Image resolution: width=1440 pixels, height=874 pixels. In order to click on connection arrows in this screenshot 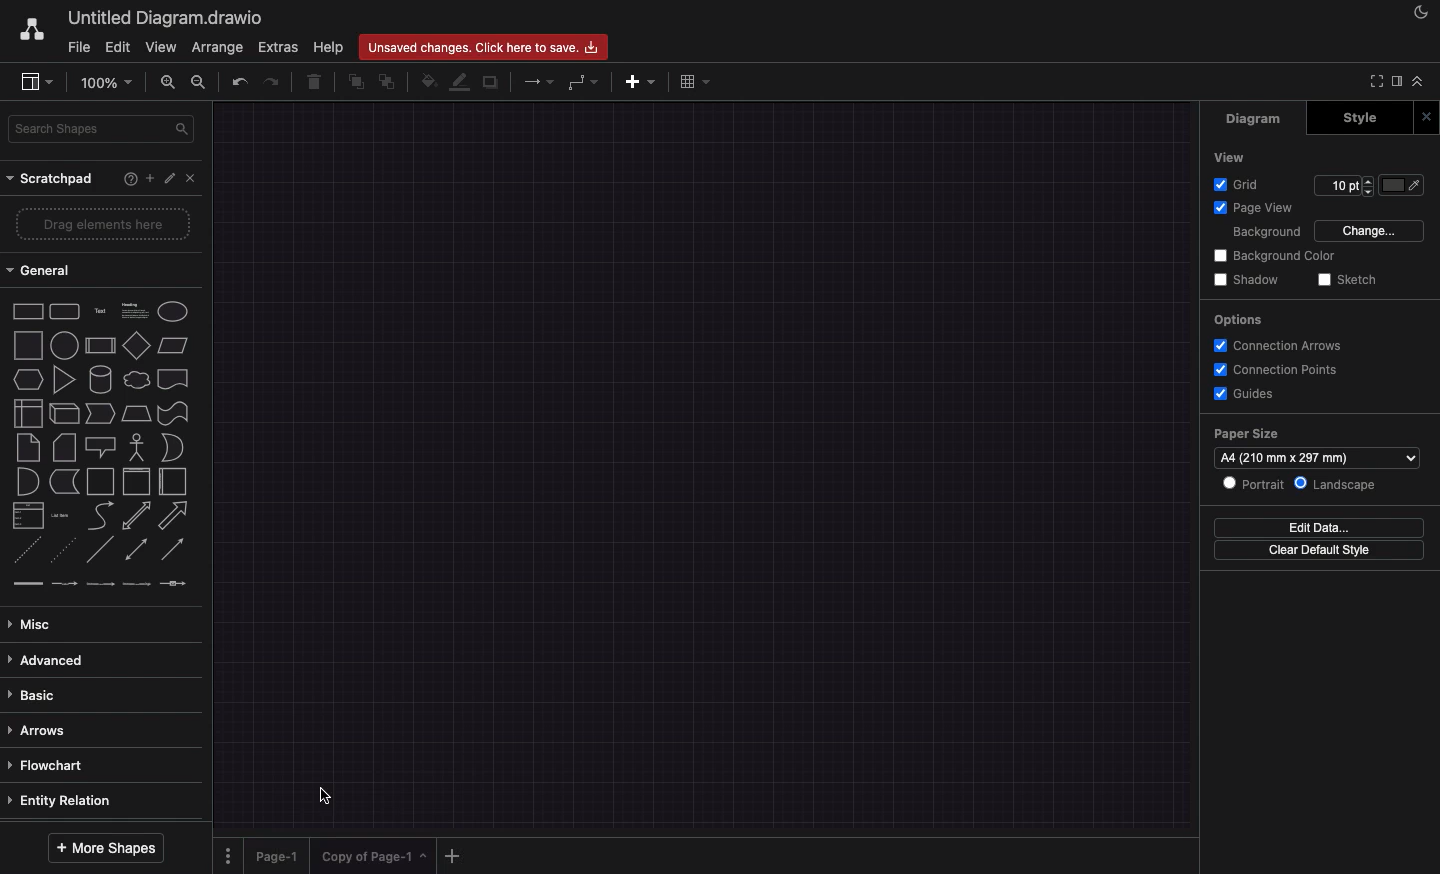, I will do `click(1280, 346)`.